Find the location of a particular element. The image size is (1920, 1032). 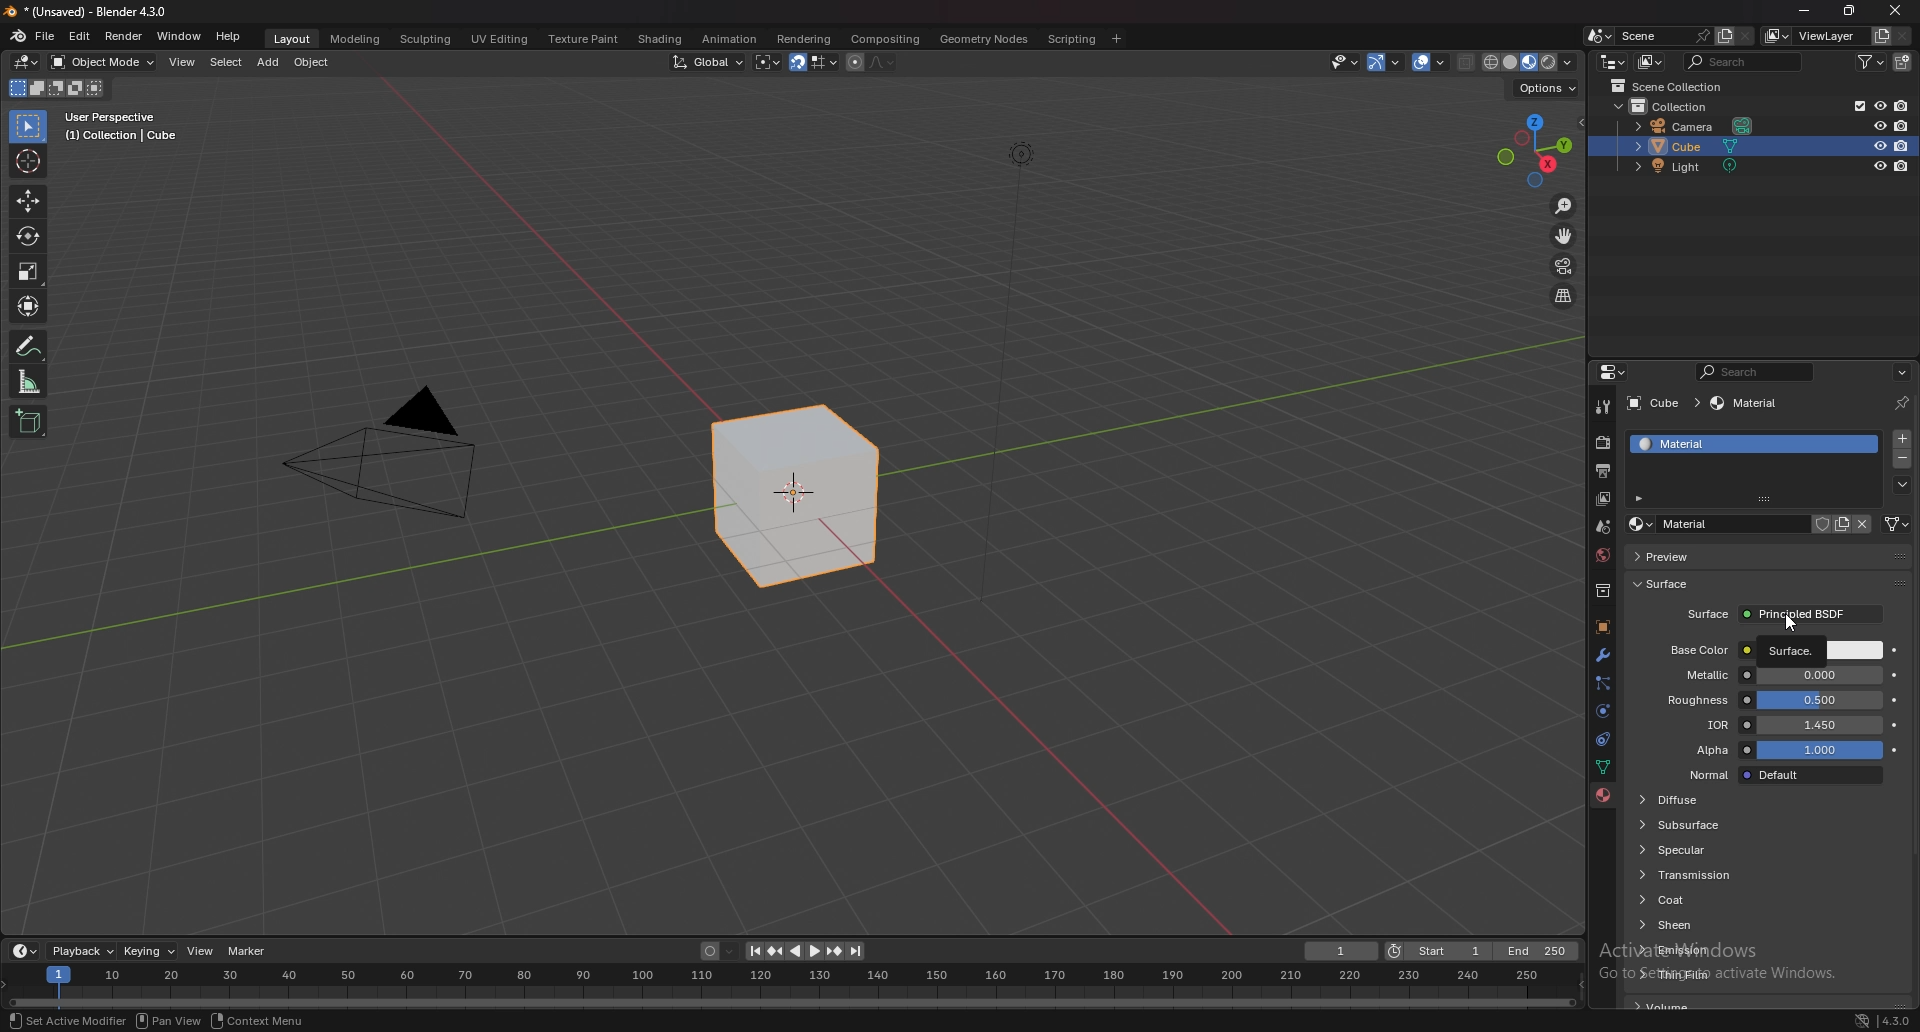

window is located at coordinates (179, 36).